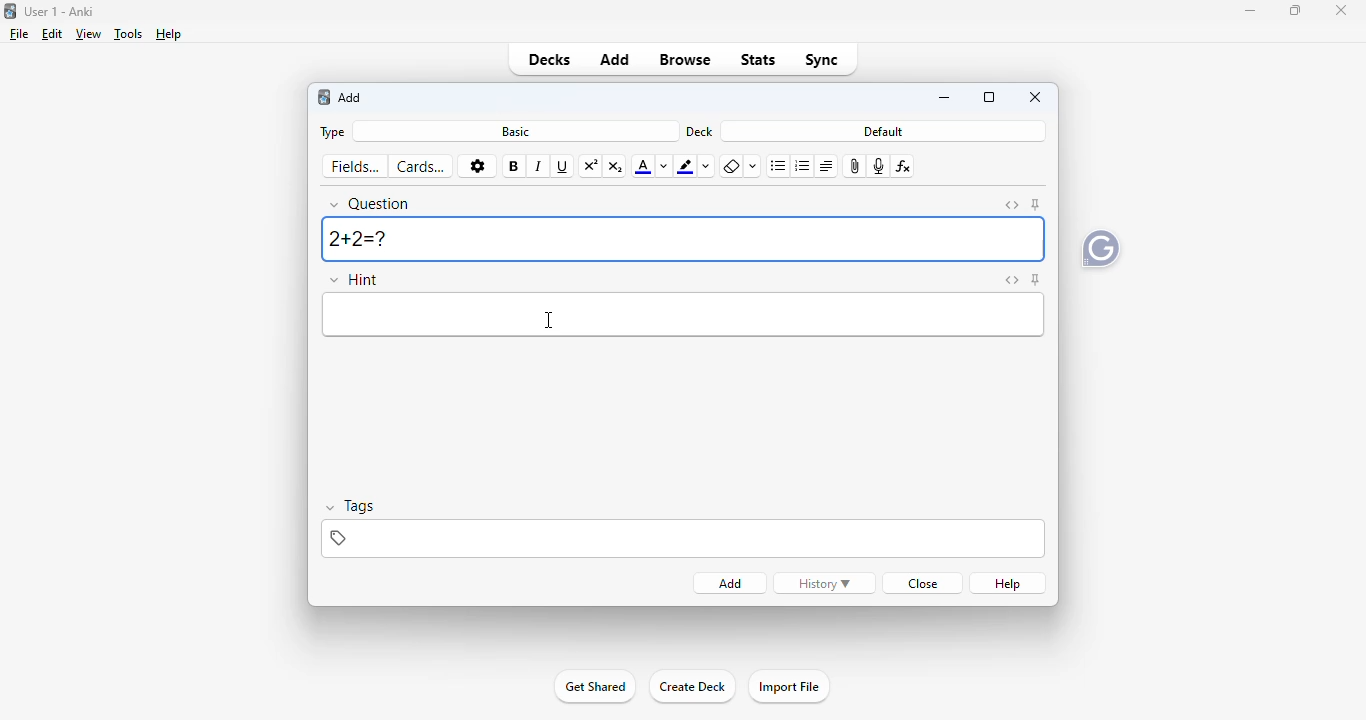  I want to click on basic, so click(516, 132).